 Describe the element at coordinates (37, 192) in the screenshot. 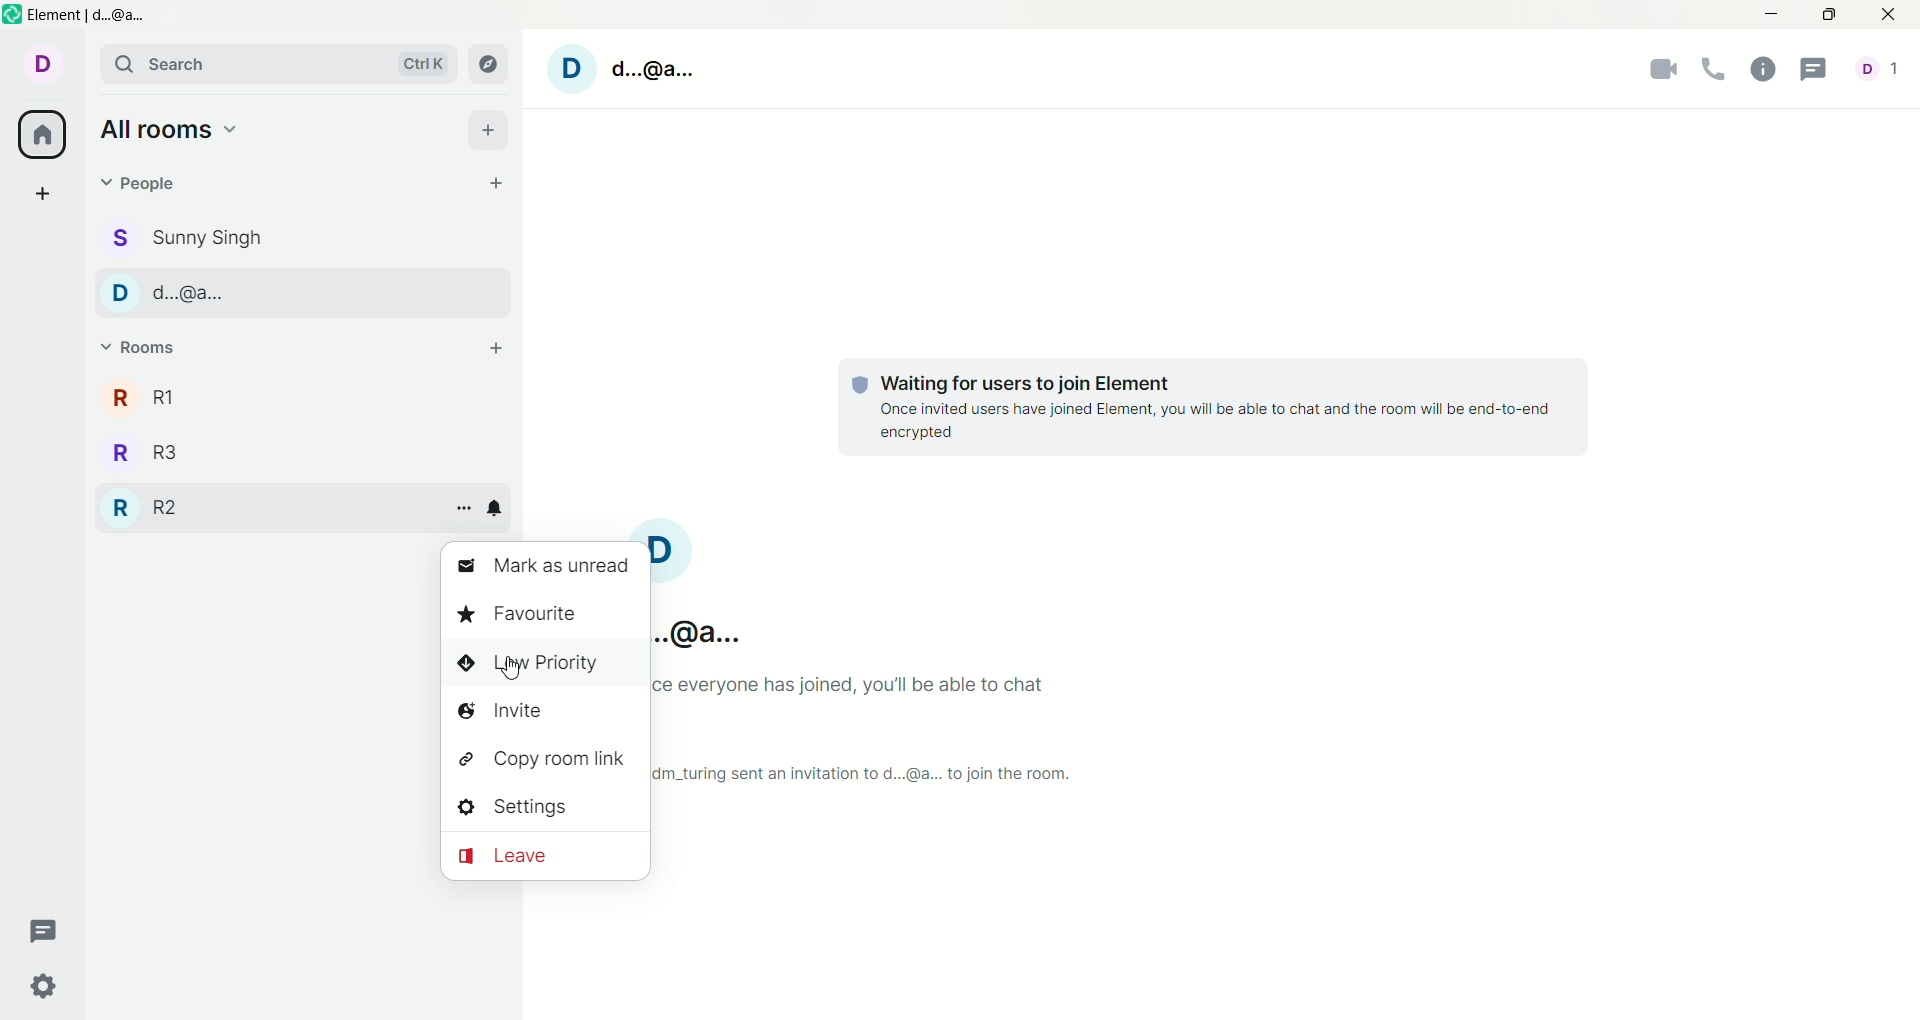

I see `create a space` at that location.